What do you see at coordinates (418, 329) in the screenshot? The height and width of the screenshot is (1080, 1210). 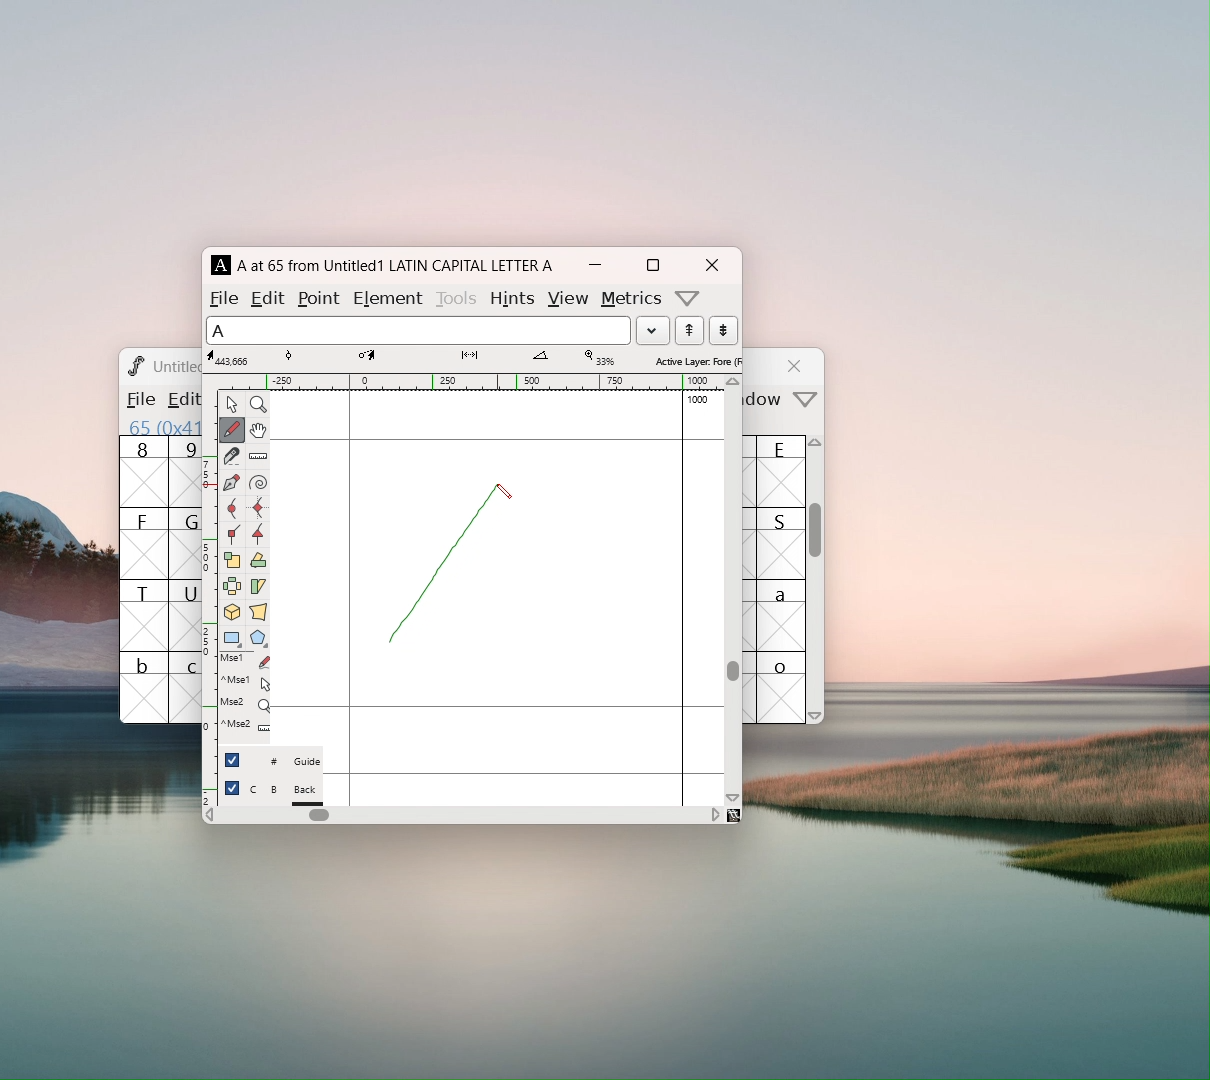 I see `selected letter` at bounding box center [418, 329].